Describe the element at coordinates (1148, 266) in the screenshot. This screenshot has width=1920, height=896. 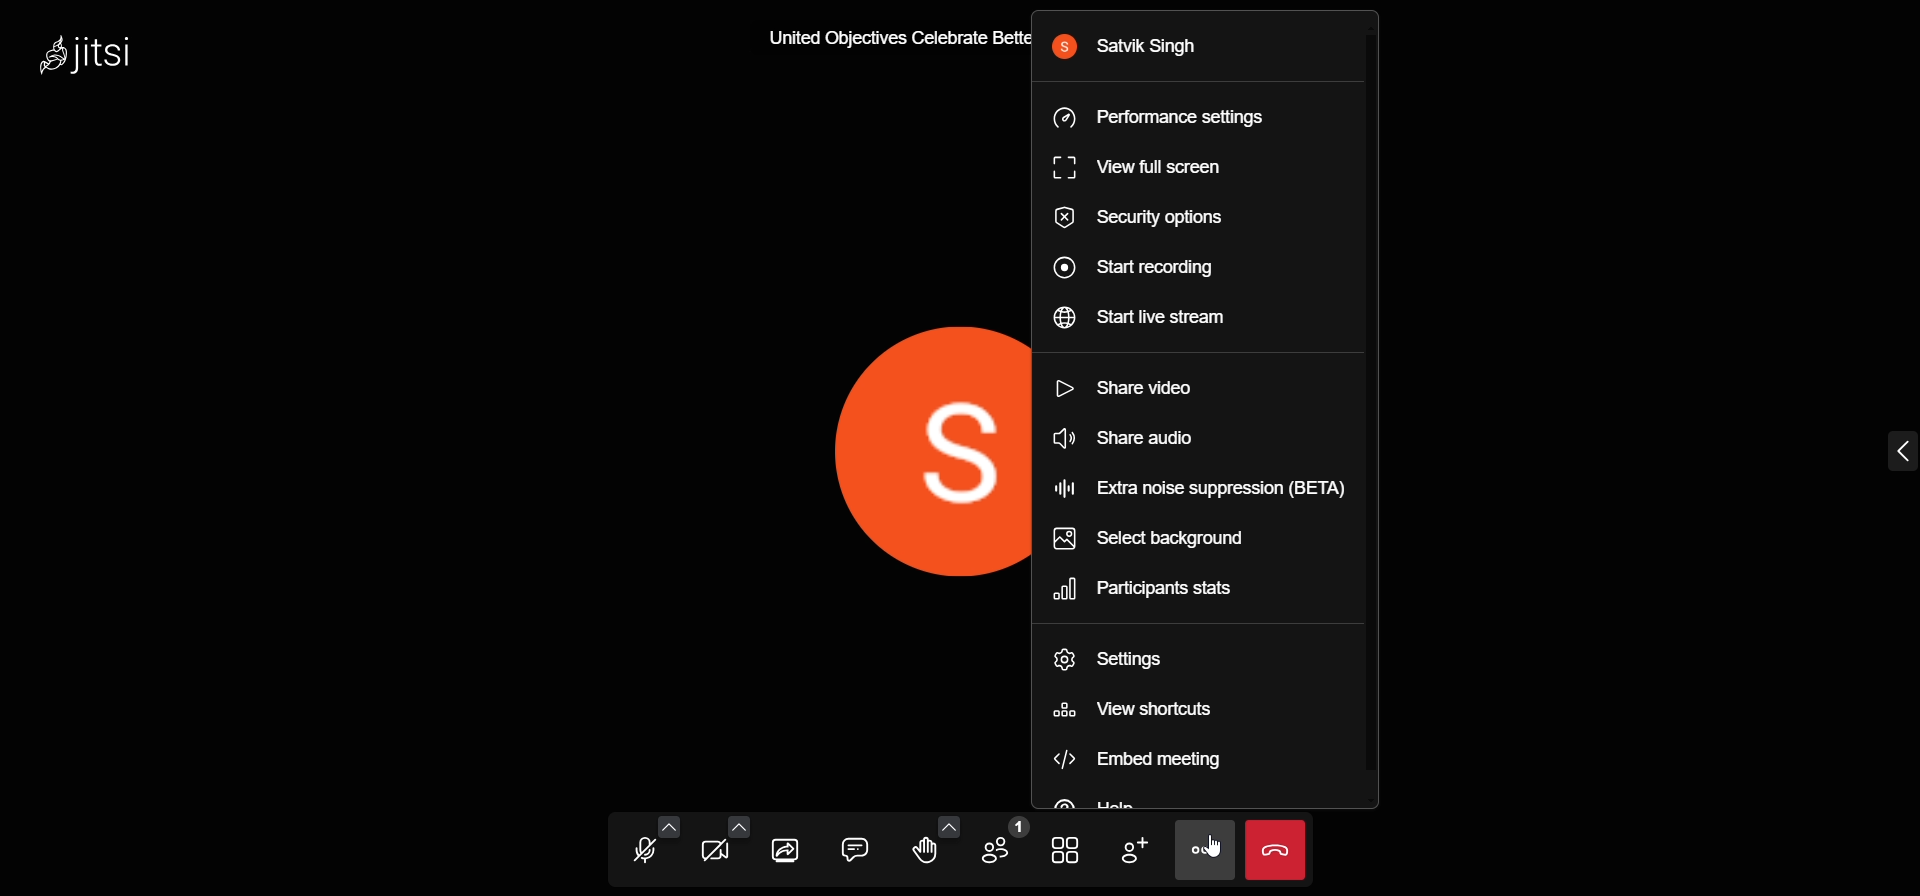
I see `start recording` at that location.